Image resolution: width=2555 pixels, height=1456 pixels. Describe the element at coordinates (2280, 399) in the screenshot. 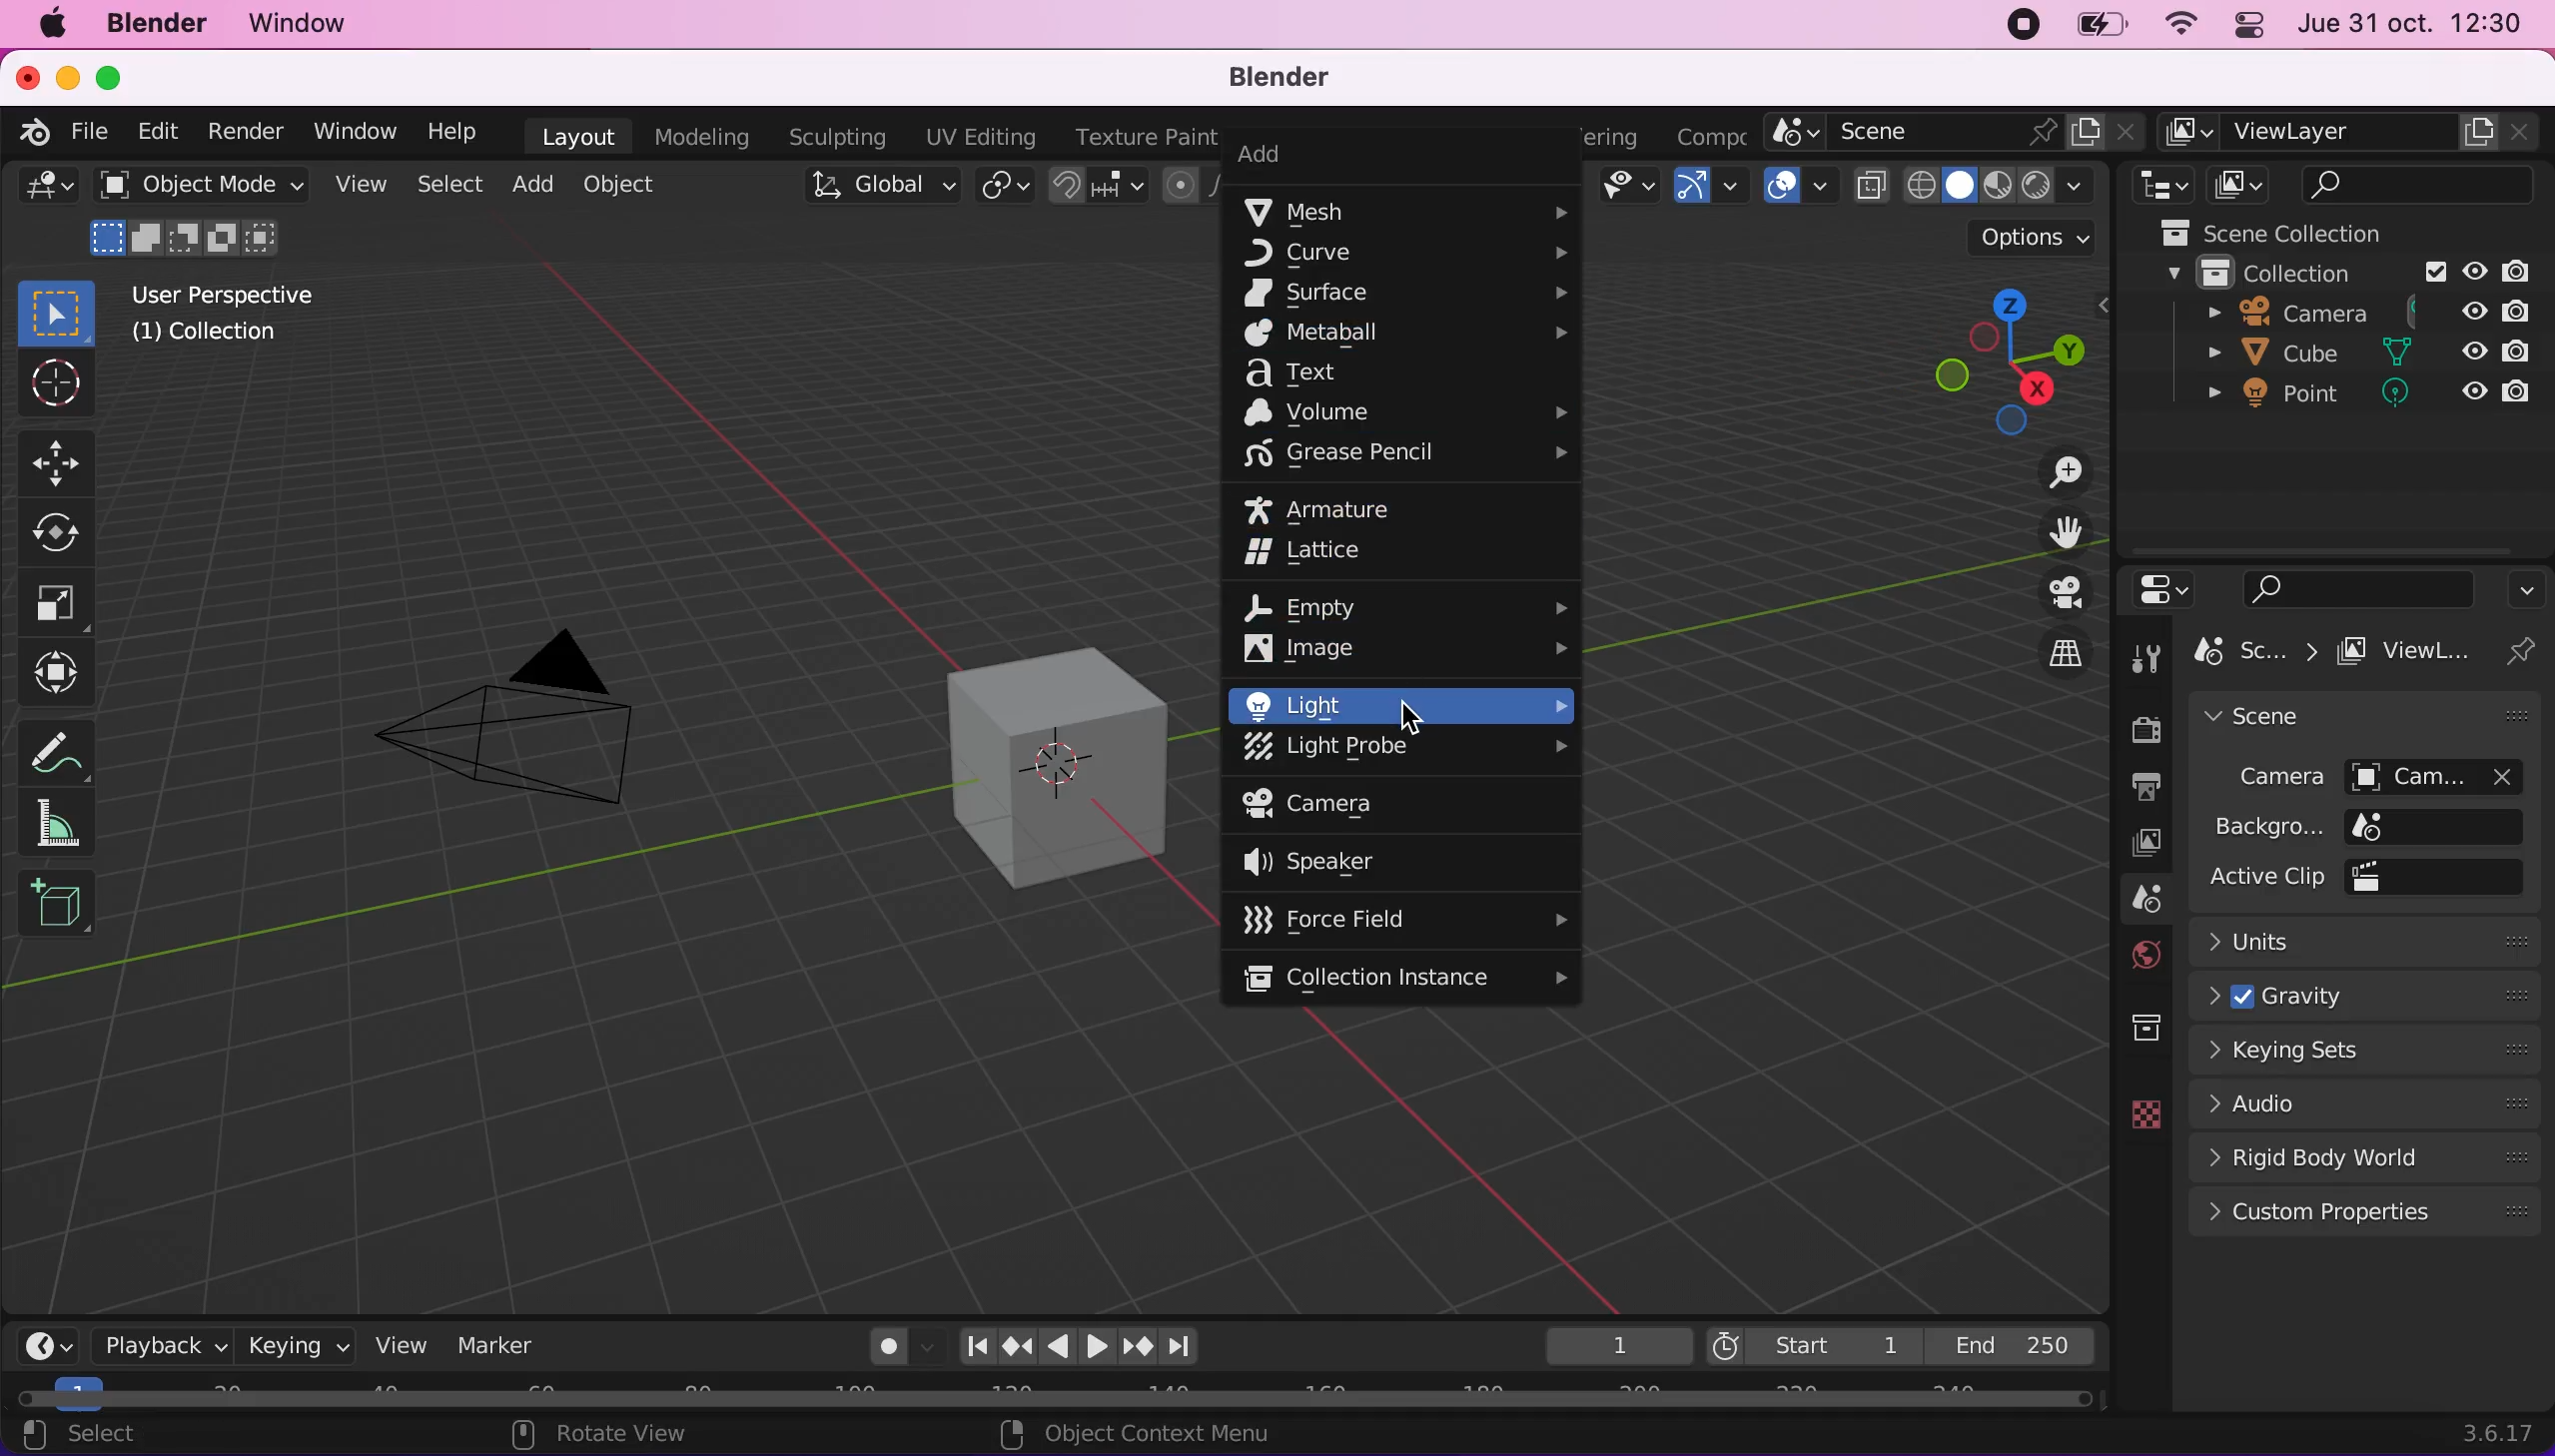

I see `point` at that location.